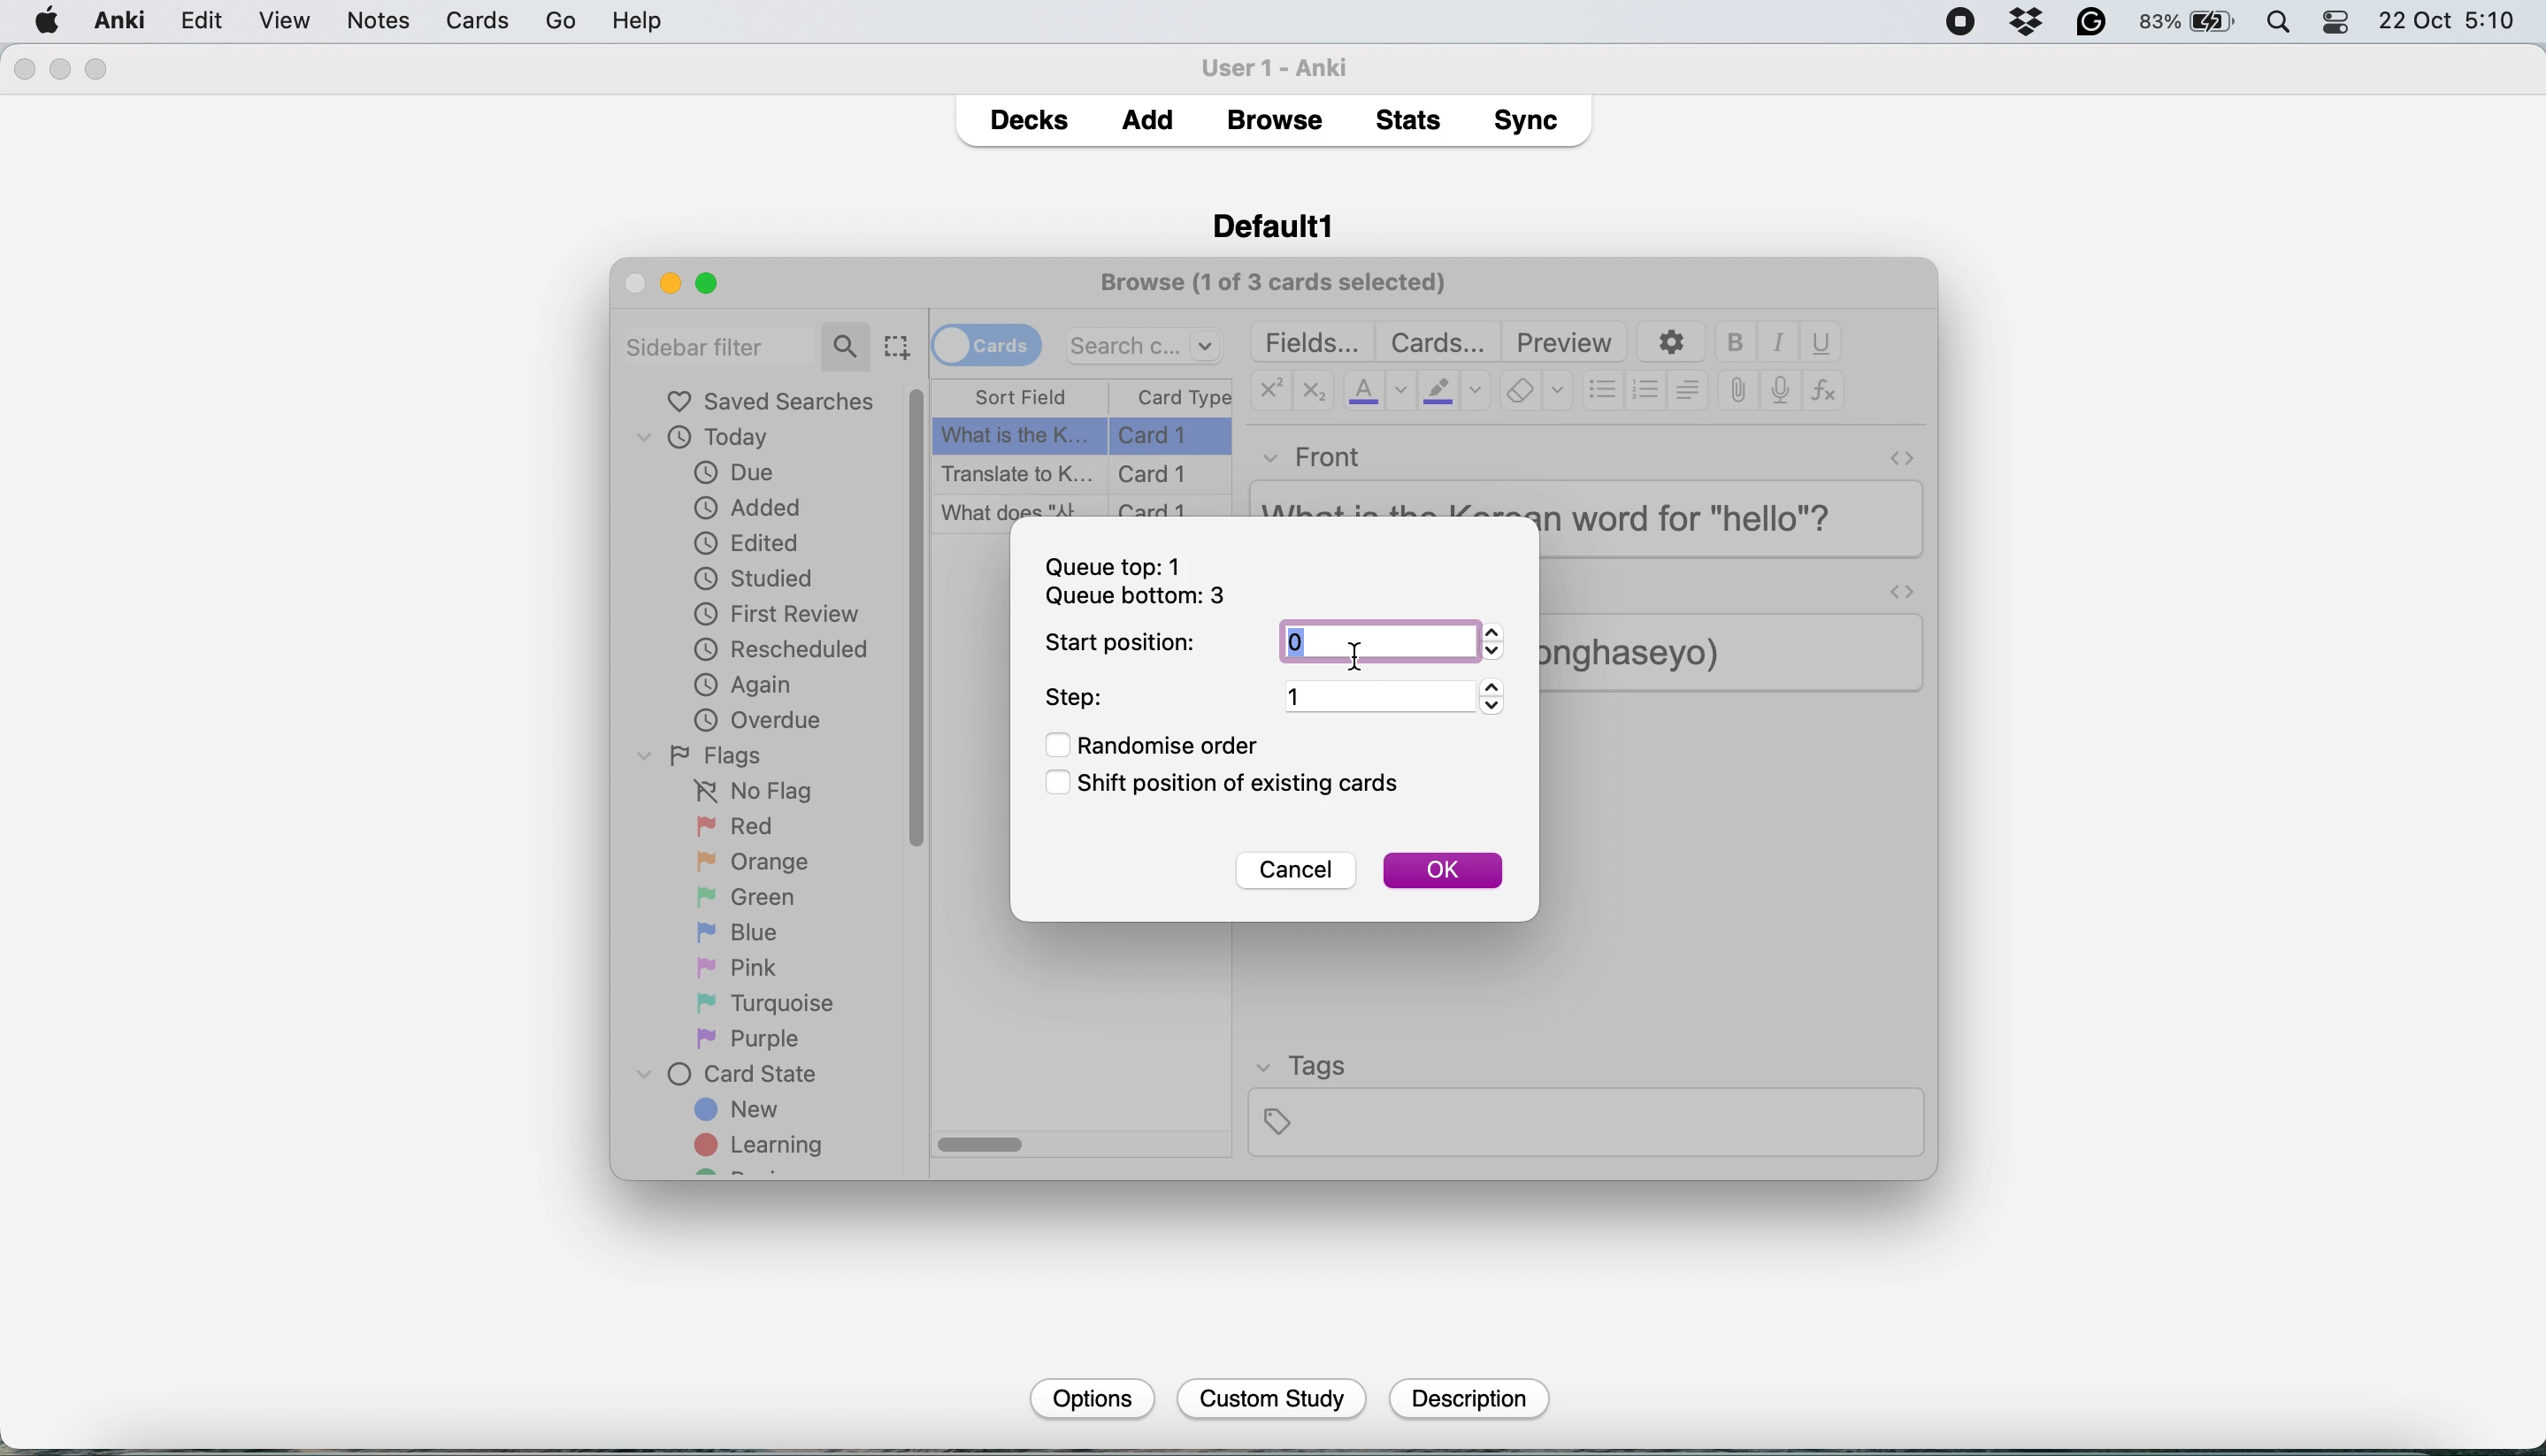 This screenshot has height=1456, width=2546. What do you see at coordinates (48, 19) in the screenshot?
I see `system logo` at bounding box center [48, 19].